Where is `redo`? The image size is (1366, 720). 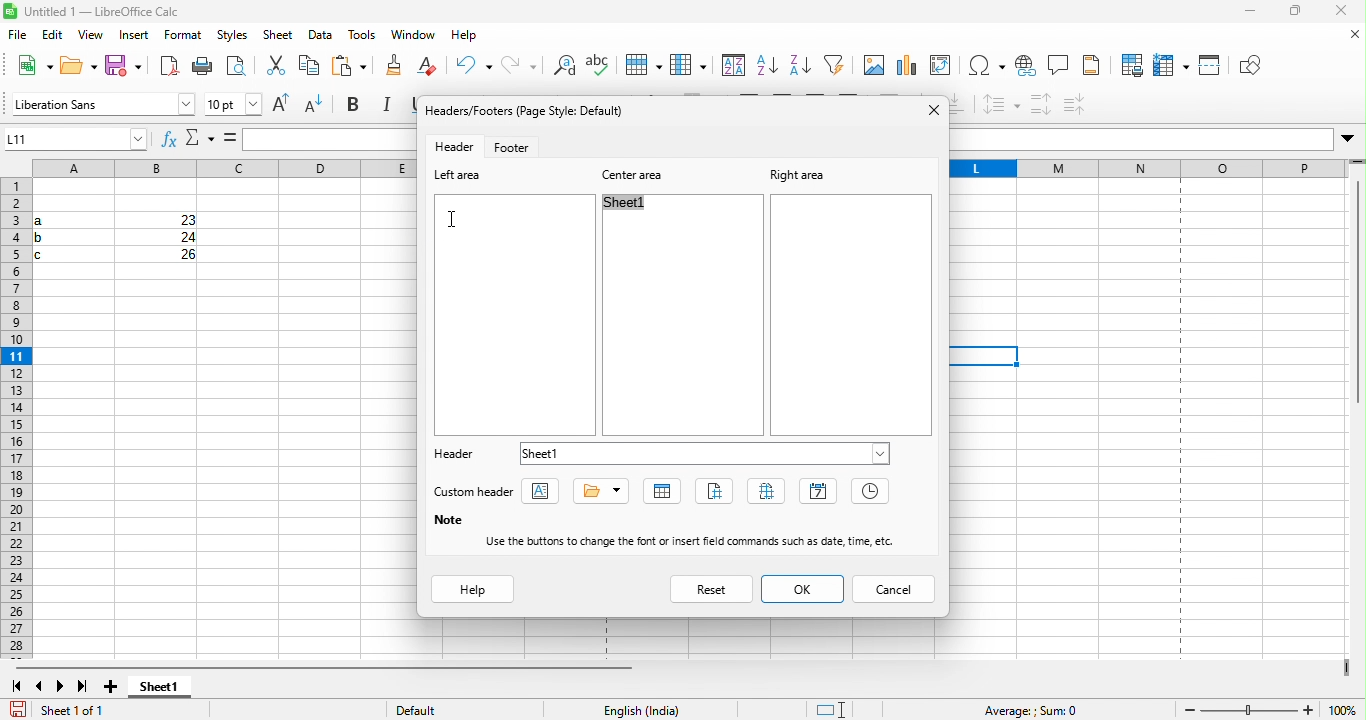
redo is located at coordinates (477, 66).